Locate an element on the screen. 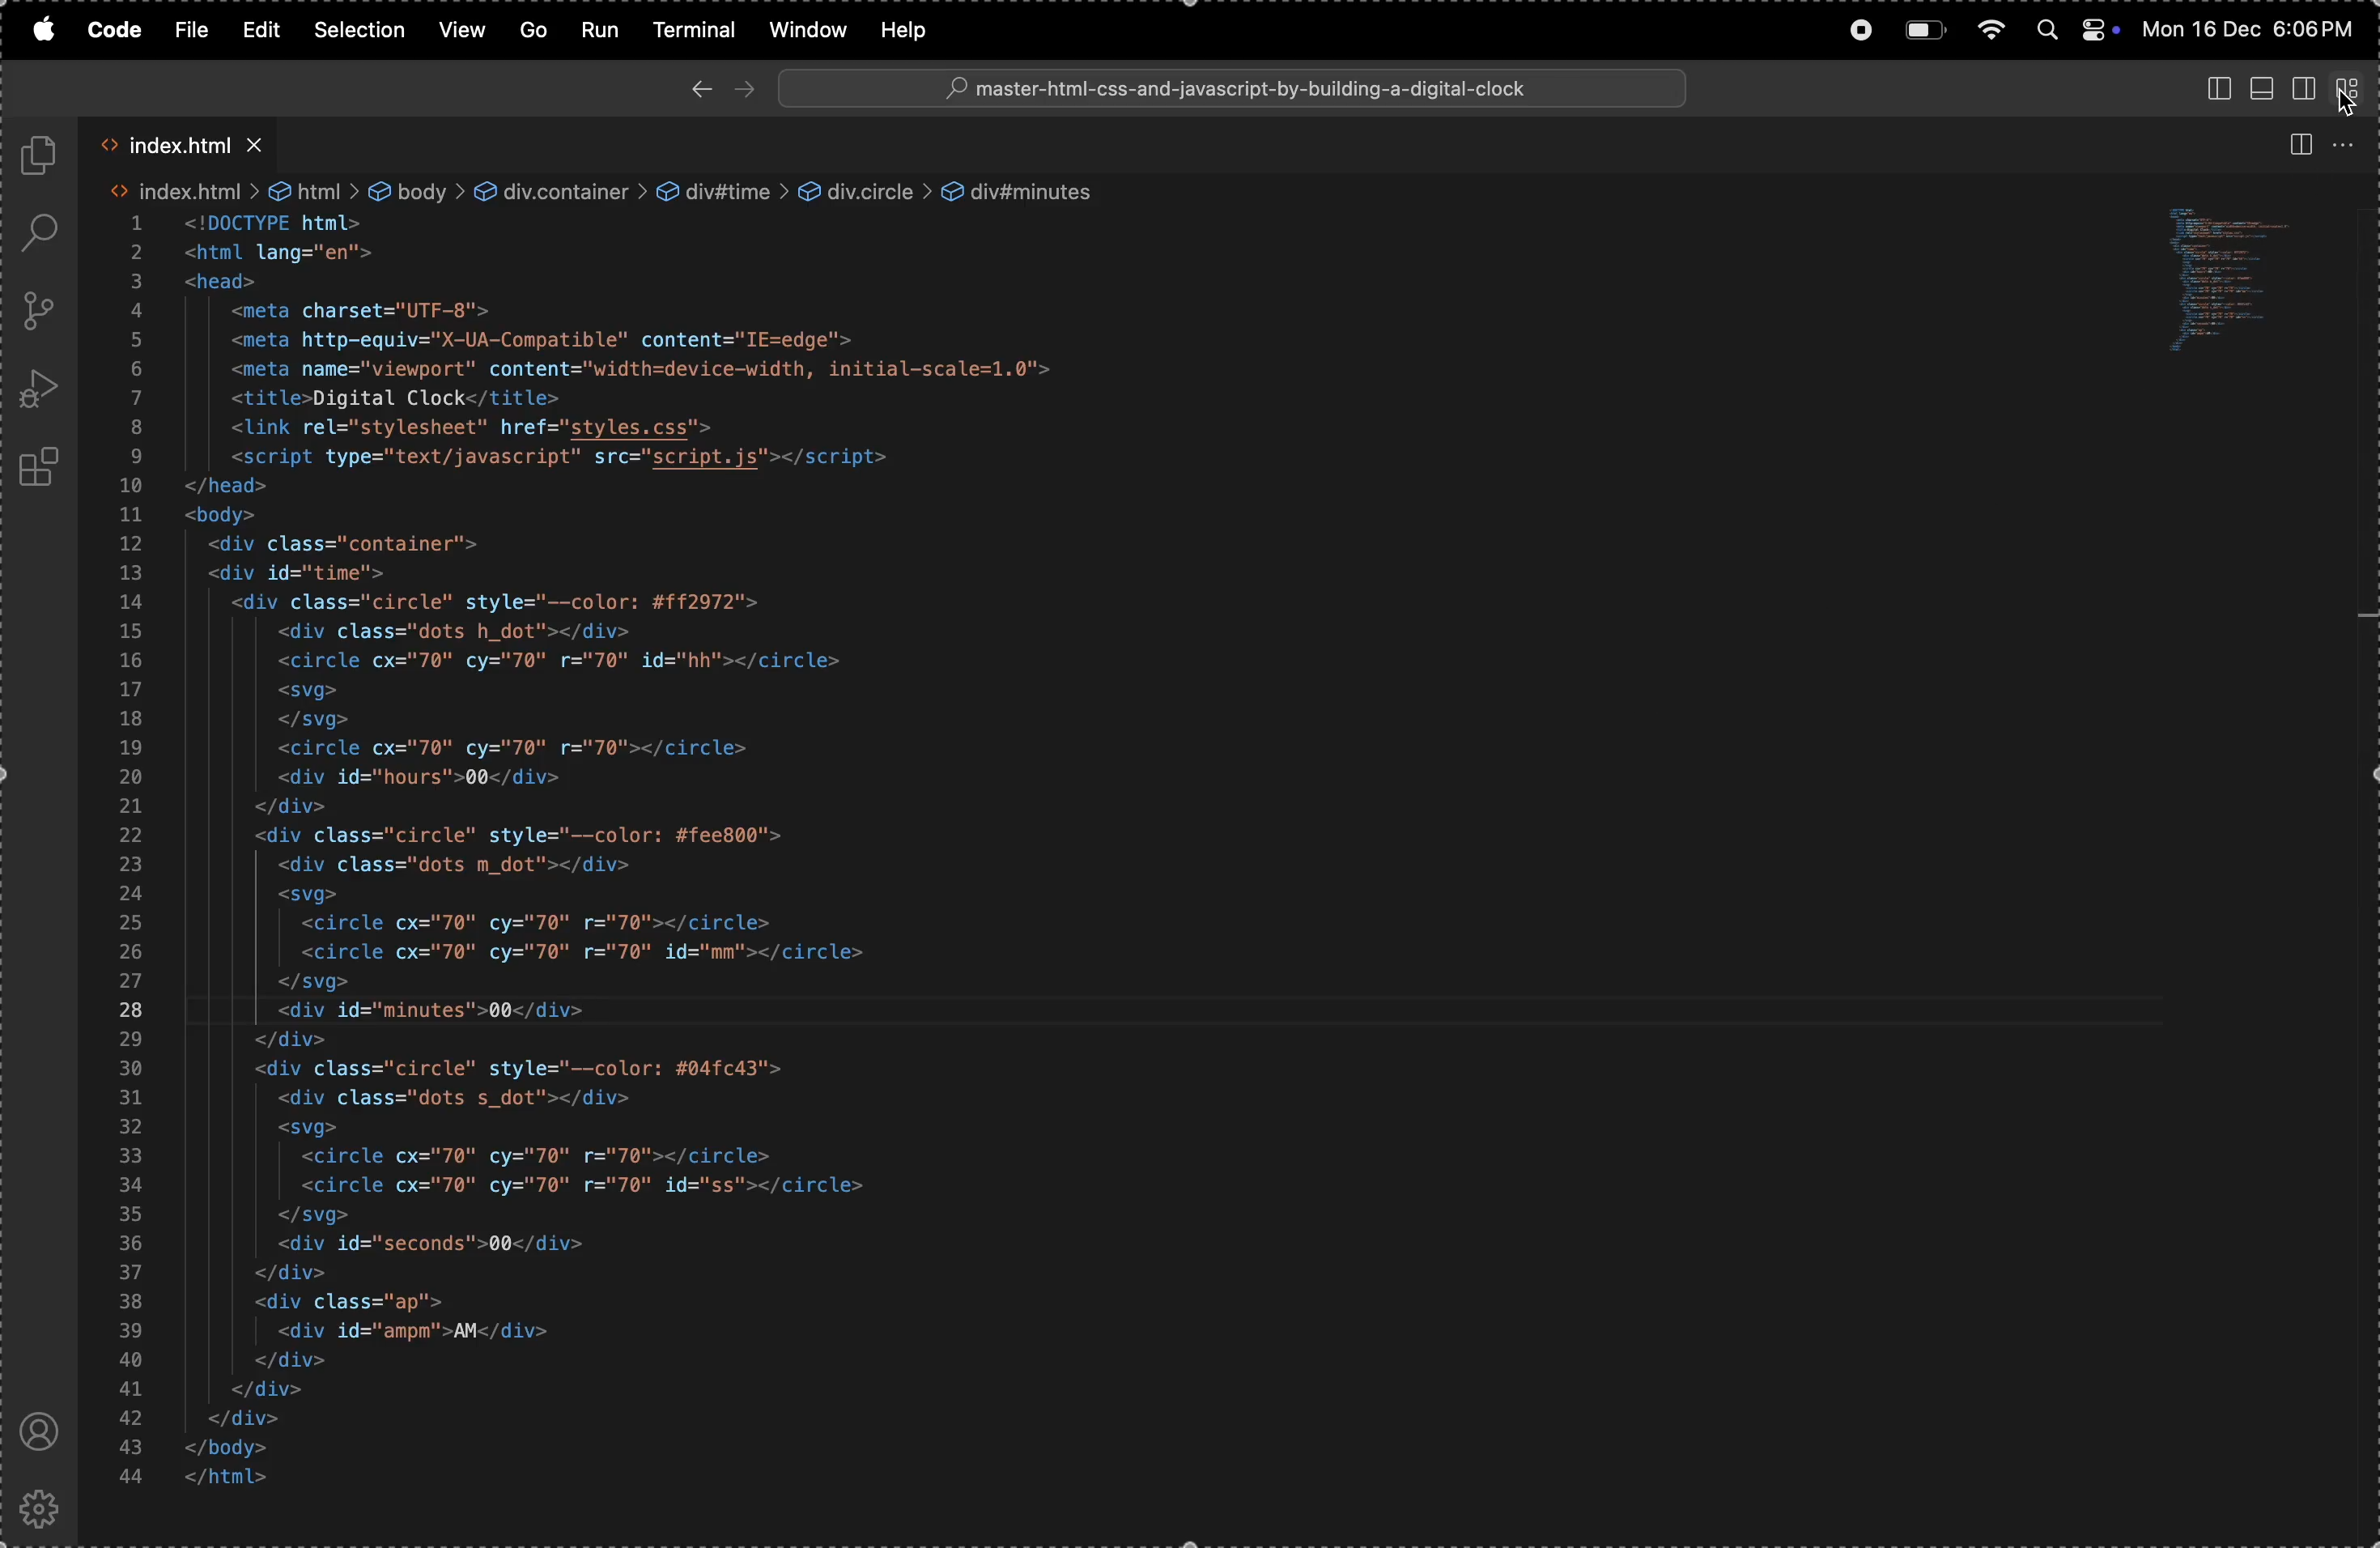 The image size is (2380, 1548). record is located at coordinates (1854, 28).